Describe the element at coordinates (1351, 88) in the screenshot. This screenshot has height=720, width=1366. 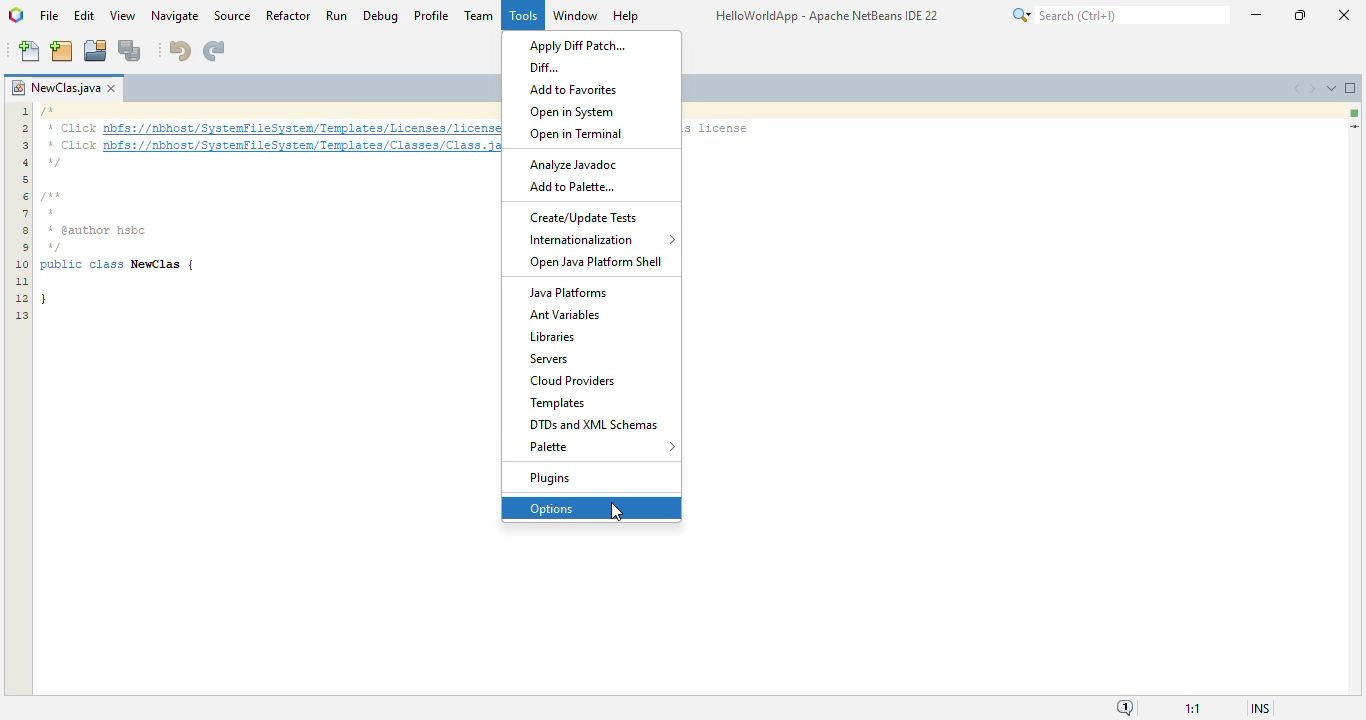
I see `maximize window` at that location.